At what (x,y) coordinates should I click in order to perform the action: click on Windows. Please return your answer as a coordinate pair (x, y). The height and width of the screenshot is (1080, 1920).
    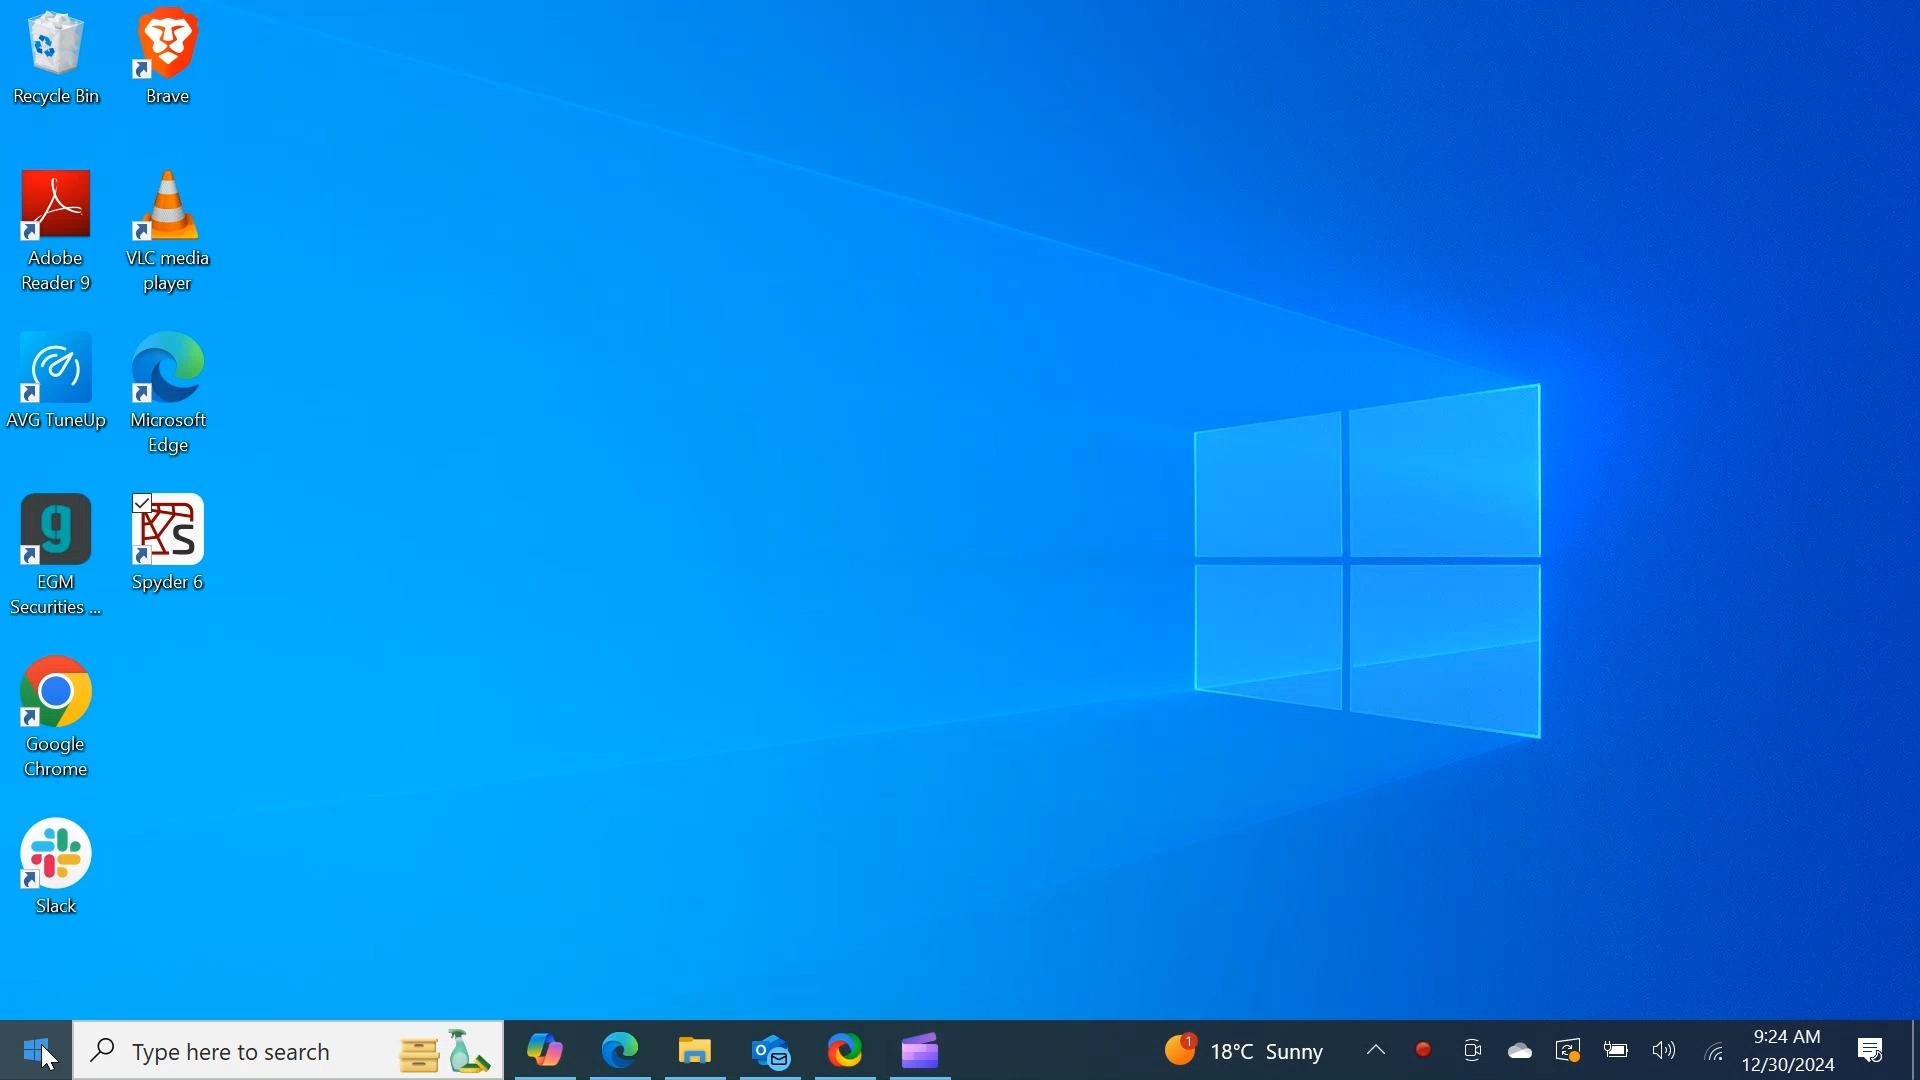
    Looking at the image, I should click on (34, 1052).